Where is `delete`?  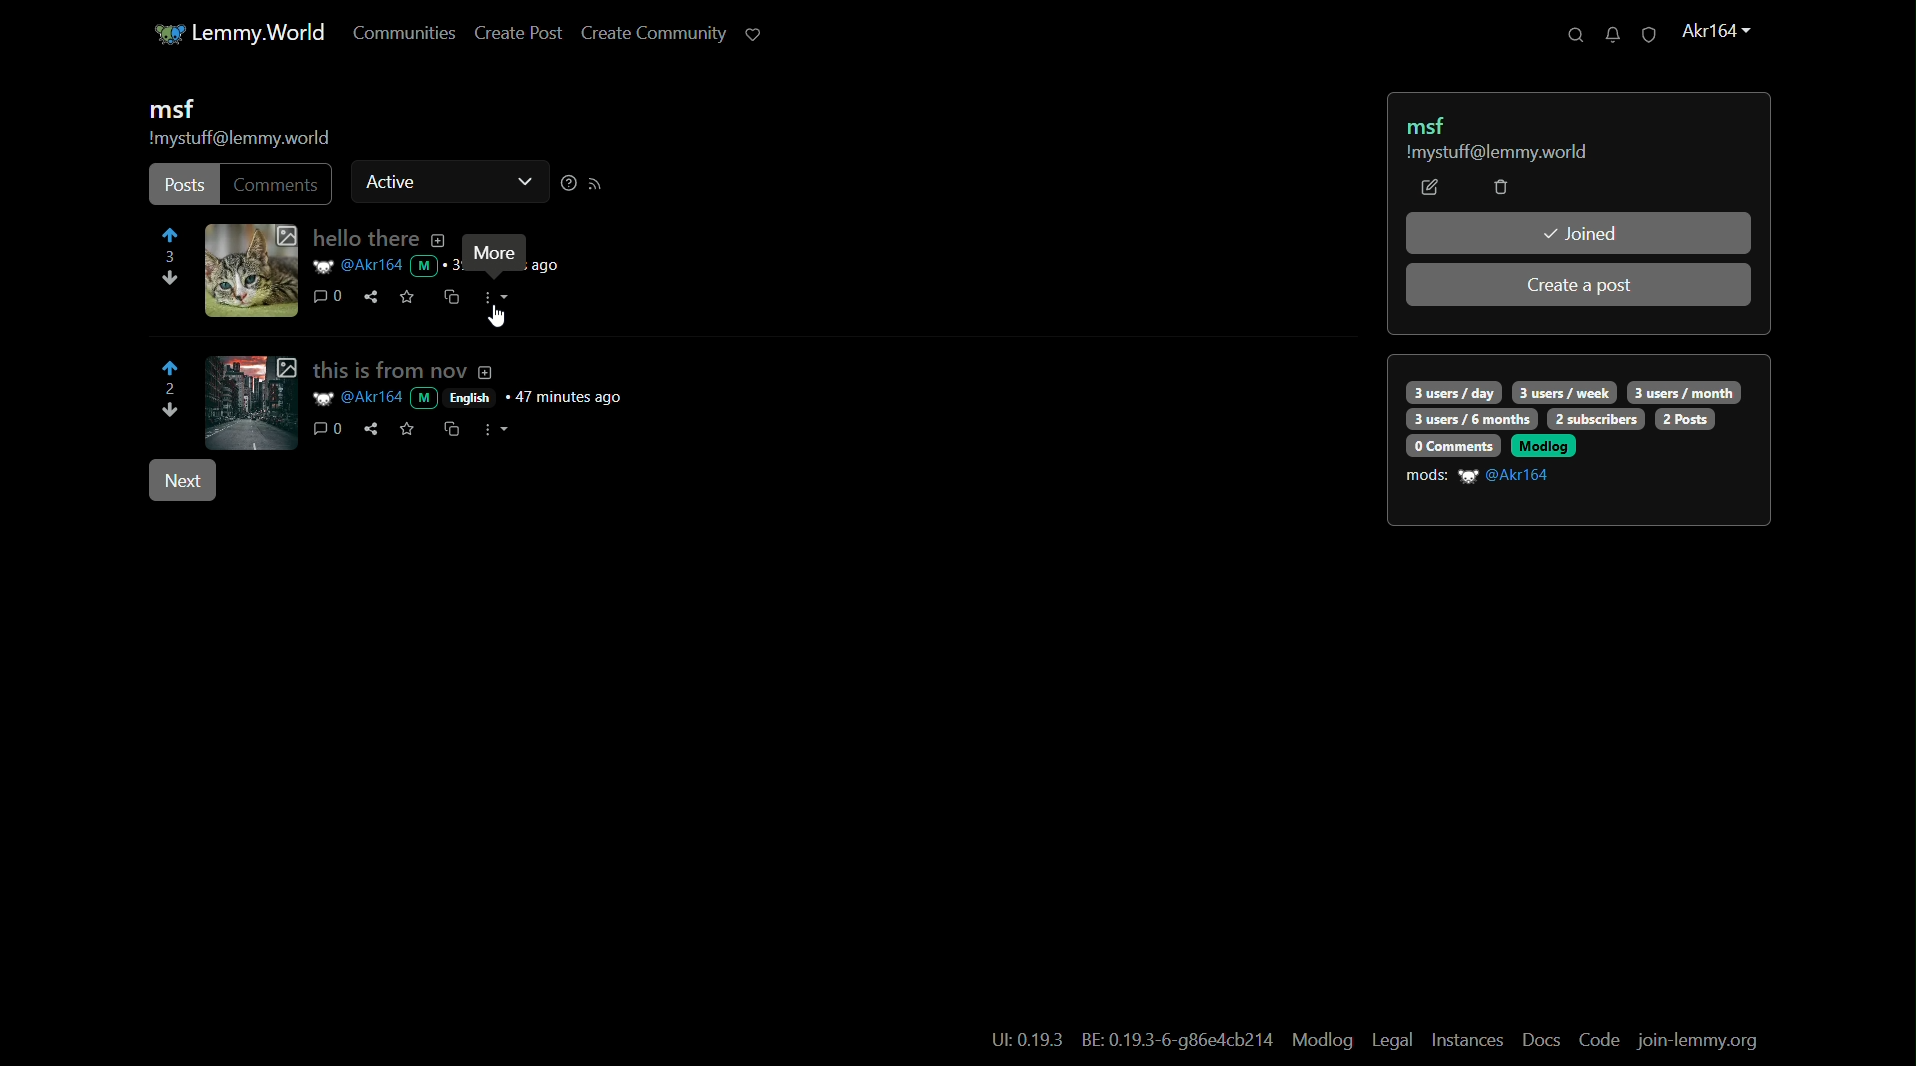
delete is located at coordinates (1500, 189).